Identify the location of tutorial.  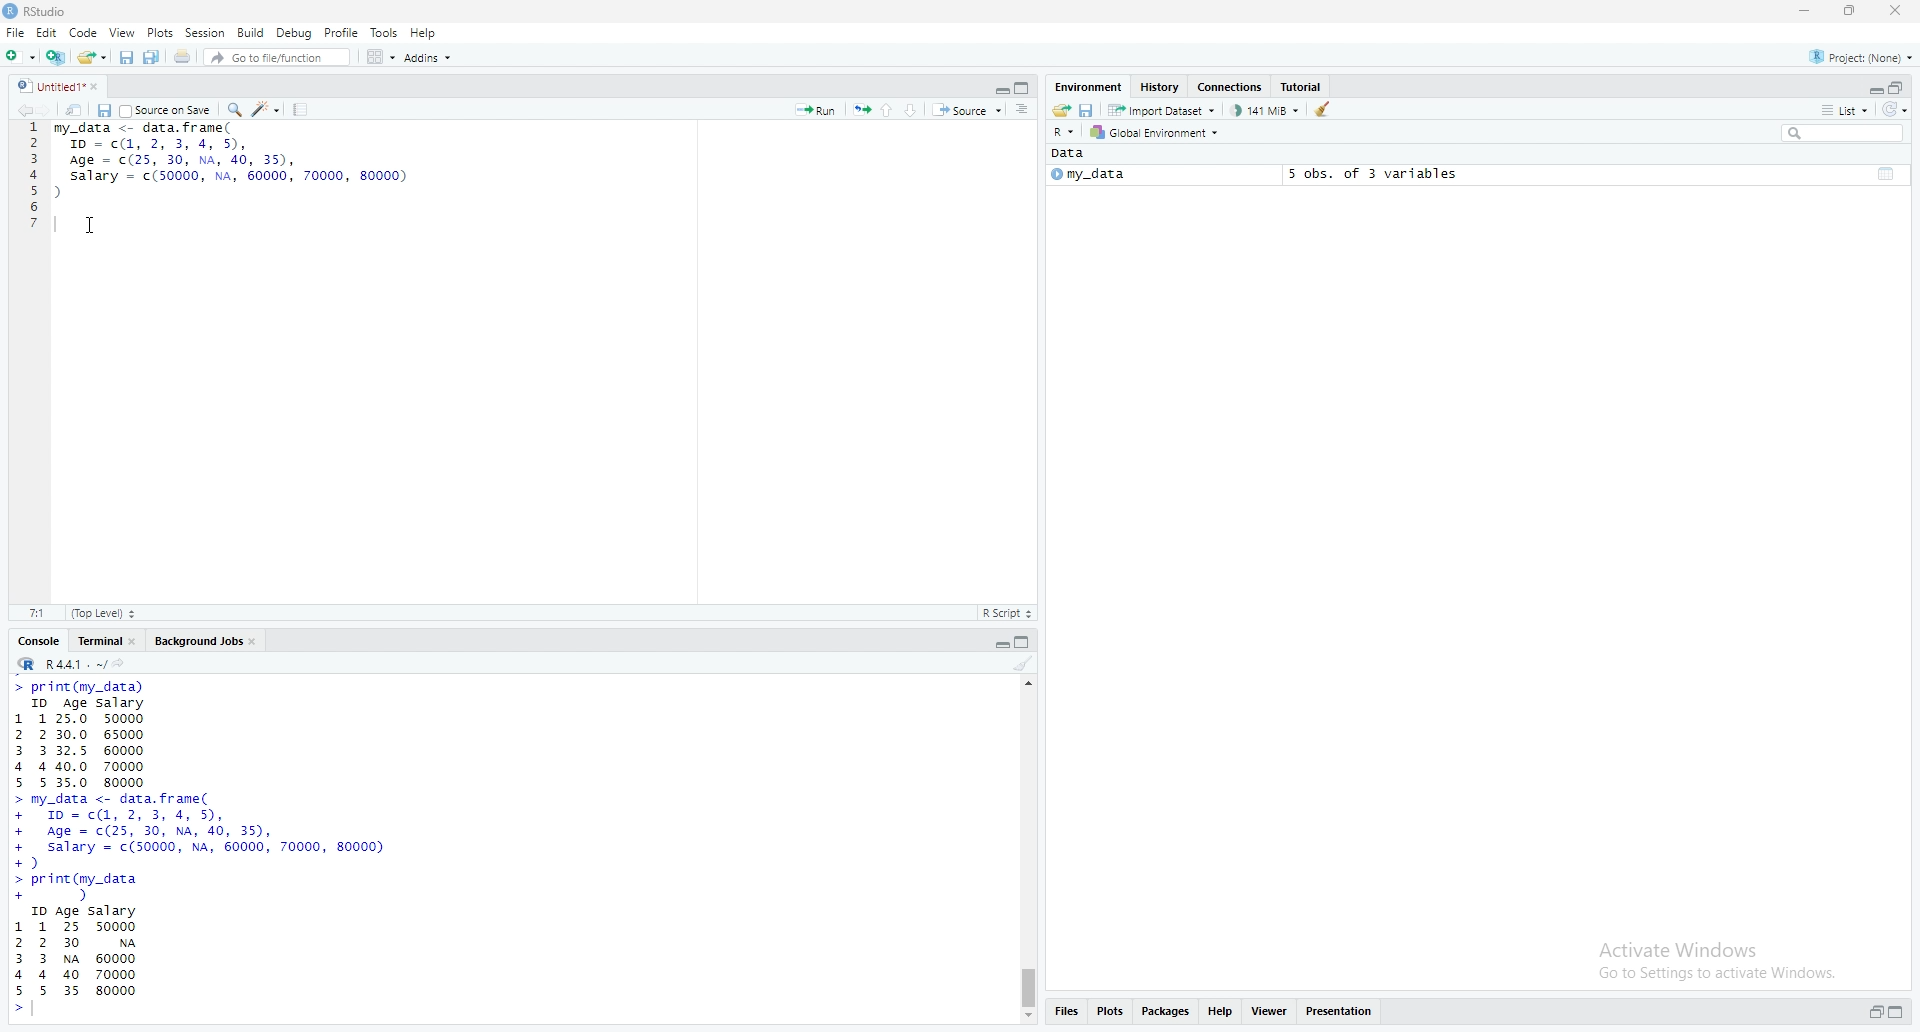
(1303, 86).